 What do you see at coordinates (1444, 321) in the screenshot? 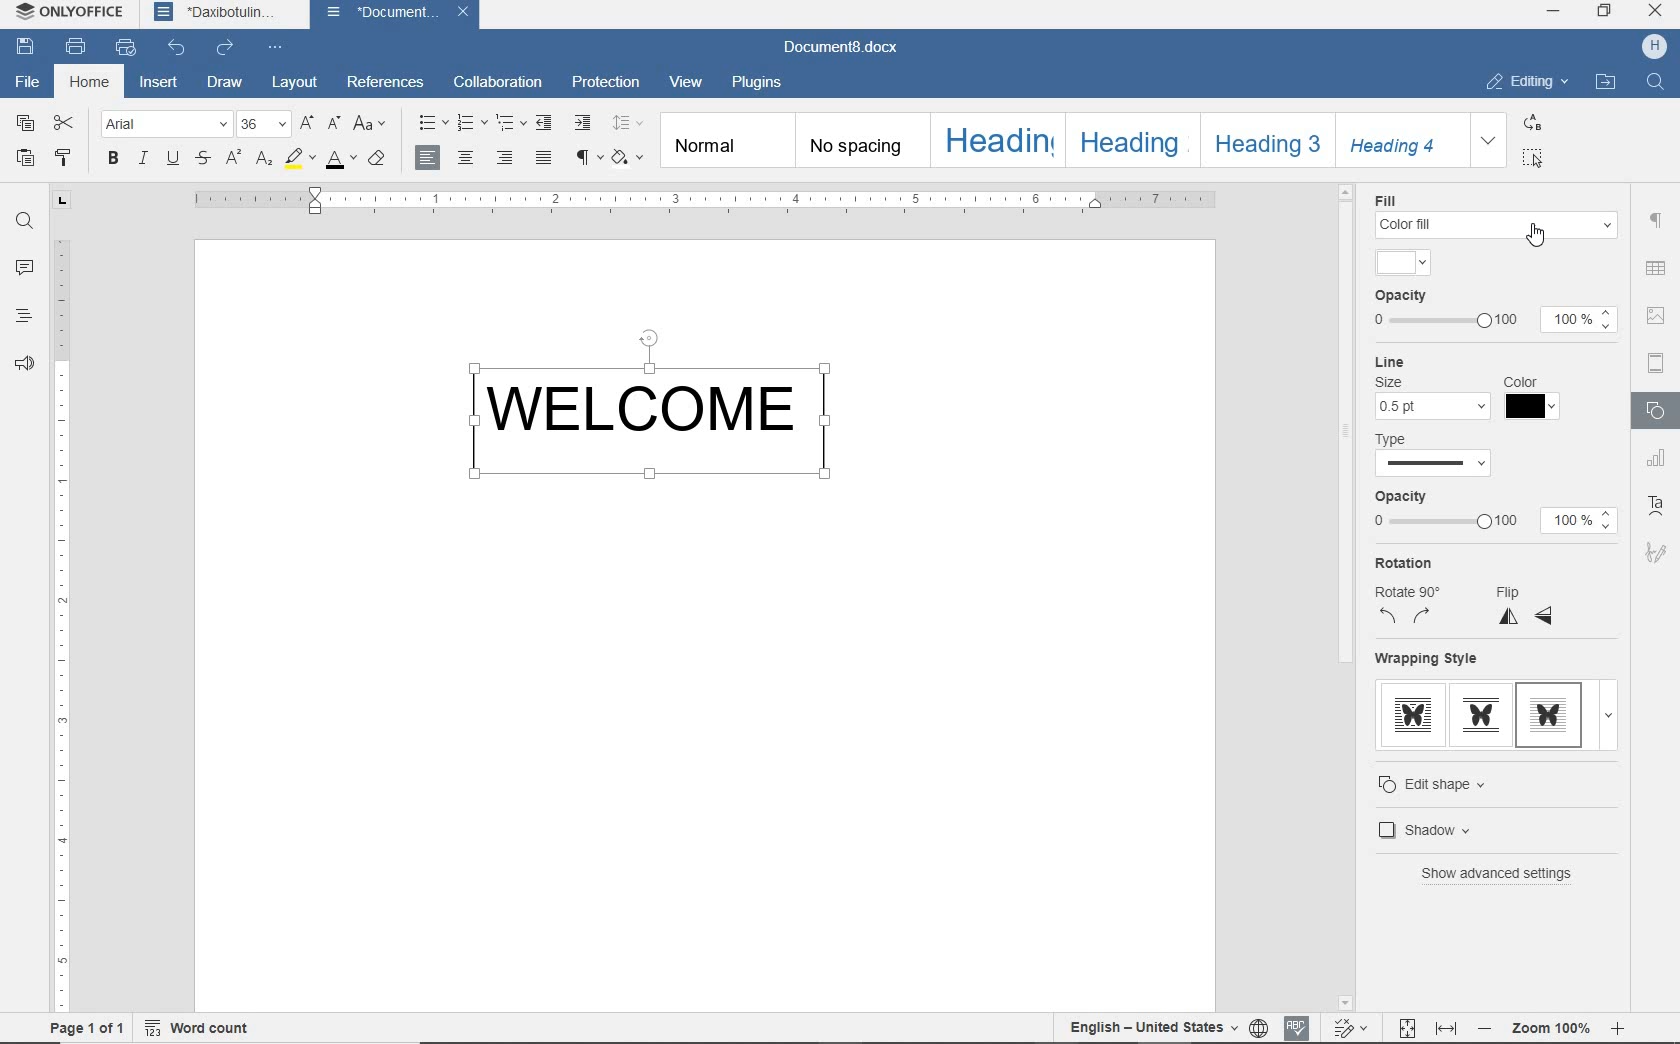
I see `opacity from 1 to 100` at bounding box center [1444, 321].